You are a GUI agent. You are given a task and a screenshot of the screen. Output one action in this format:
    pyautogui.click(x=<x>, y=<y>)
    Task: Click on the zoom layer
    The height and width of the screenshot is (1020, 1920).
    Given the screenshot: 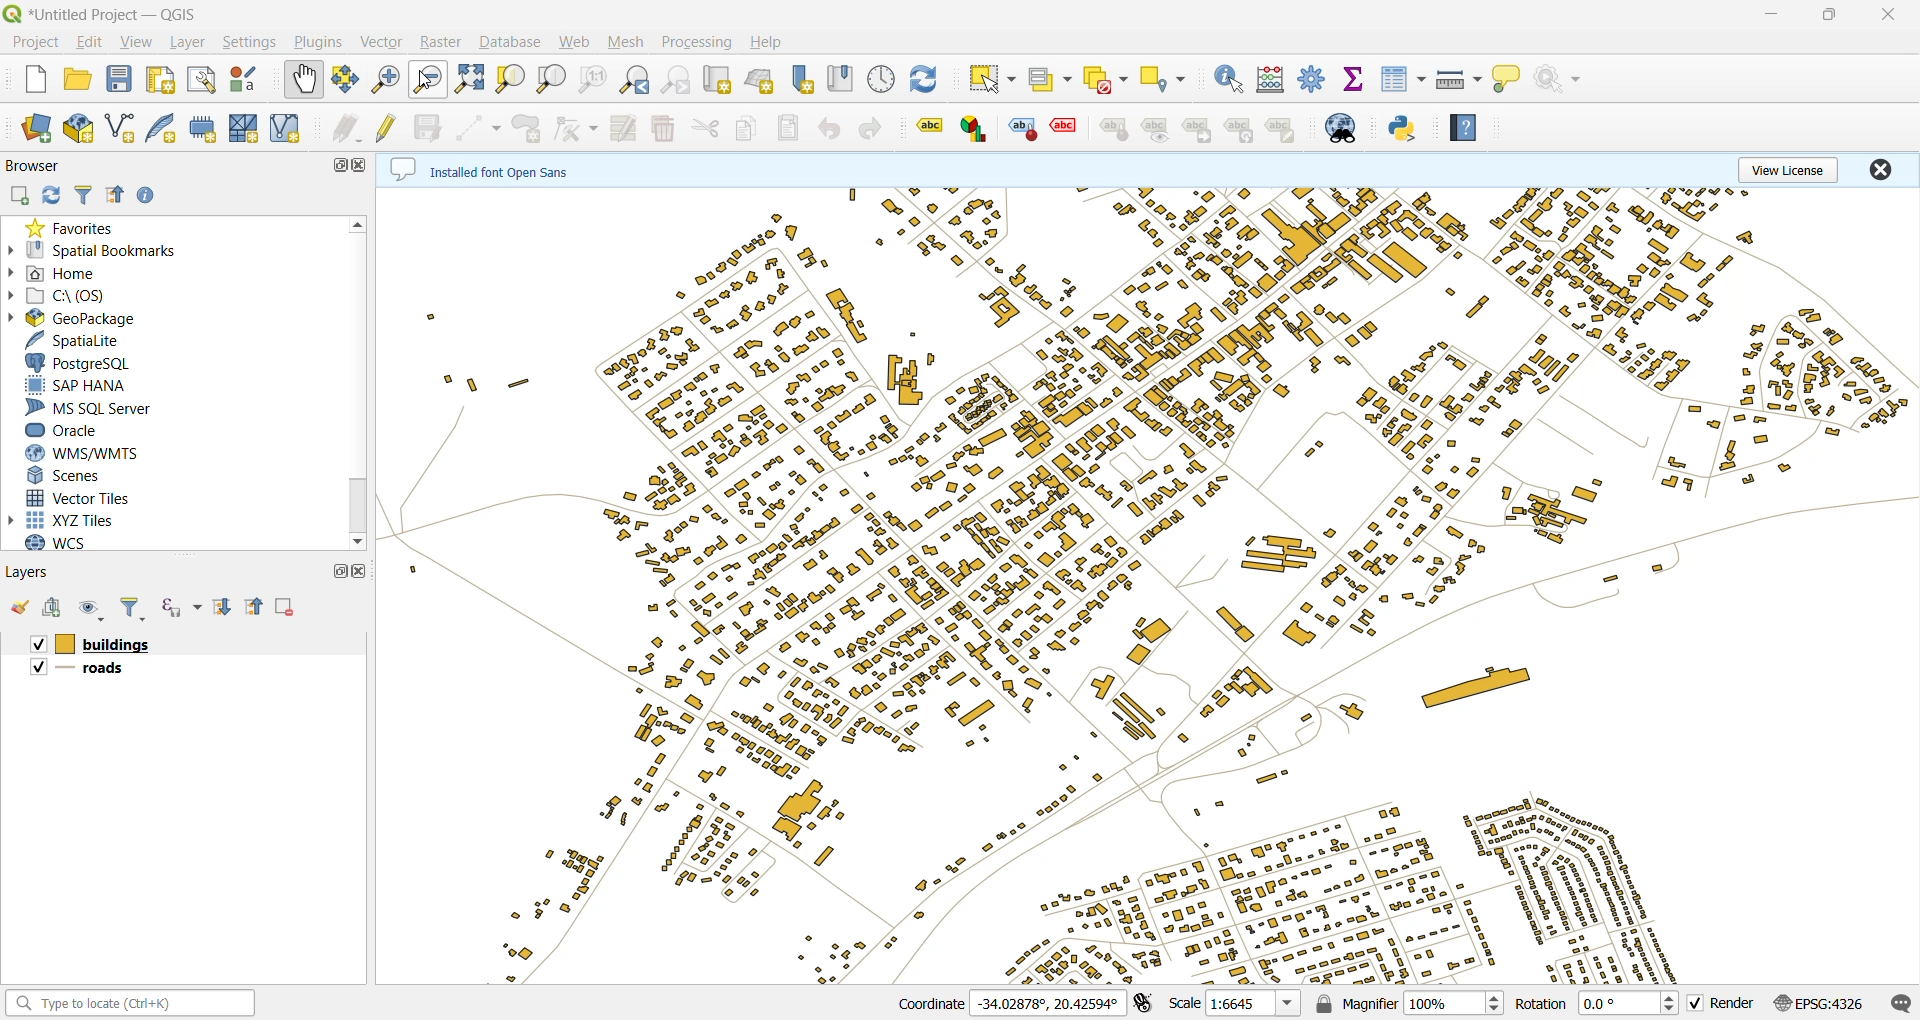 What is the action you would take?
    pyautogui.click(x=552, y=81)
    